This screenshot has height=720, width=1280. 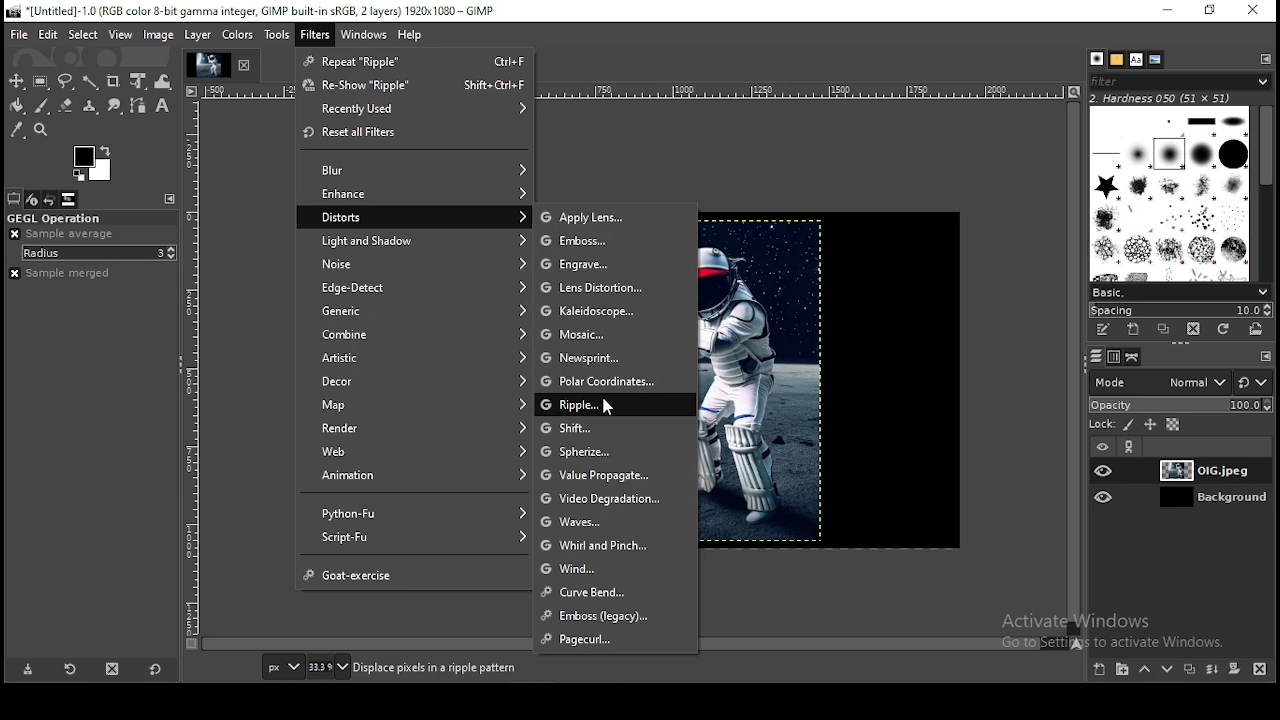 What do you see at coordinates (419, 511) in the screenshot?
I see `python fu` at bounding box center [419, 511].